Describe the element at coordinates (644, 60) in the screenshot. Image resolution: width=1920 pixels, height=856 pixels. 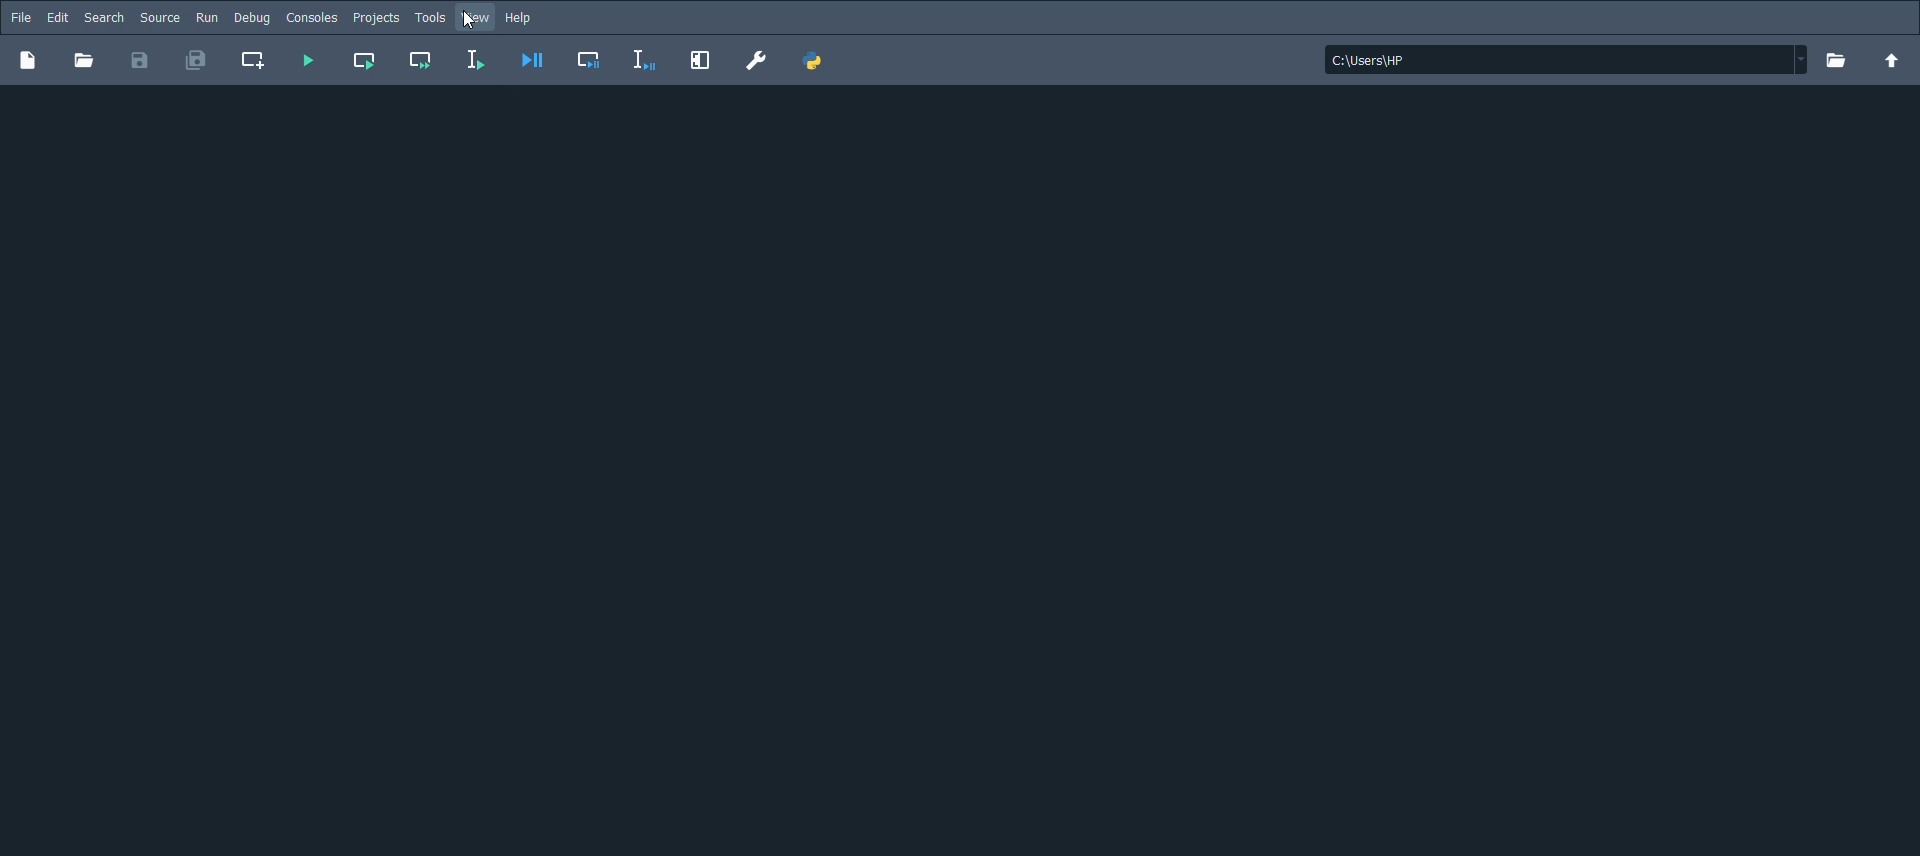
I see `Debug selection or current line` at that location.